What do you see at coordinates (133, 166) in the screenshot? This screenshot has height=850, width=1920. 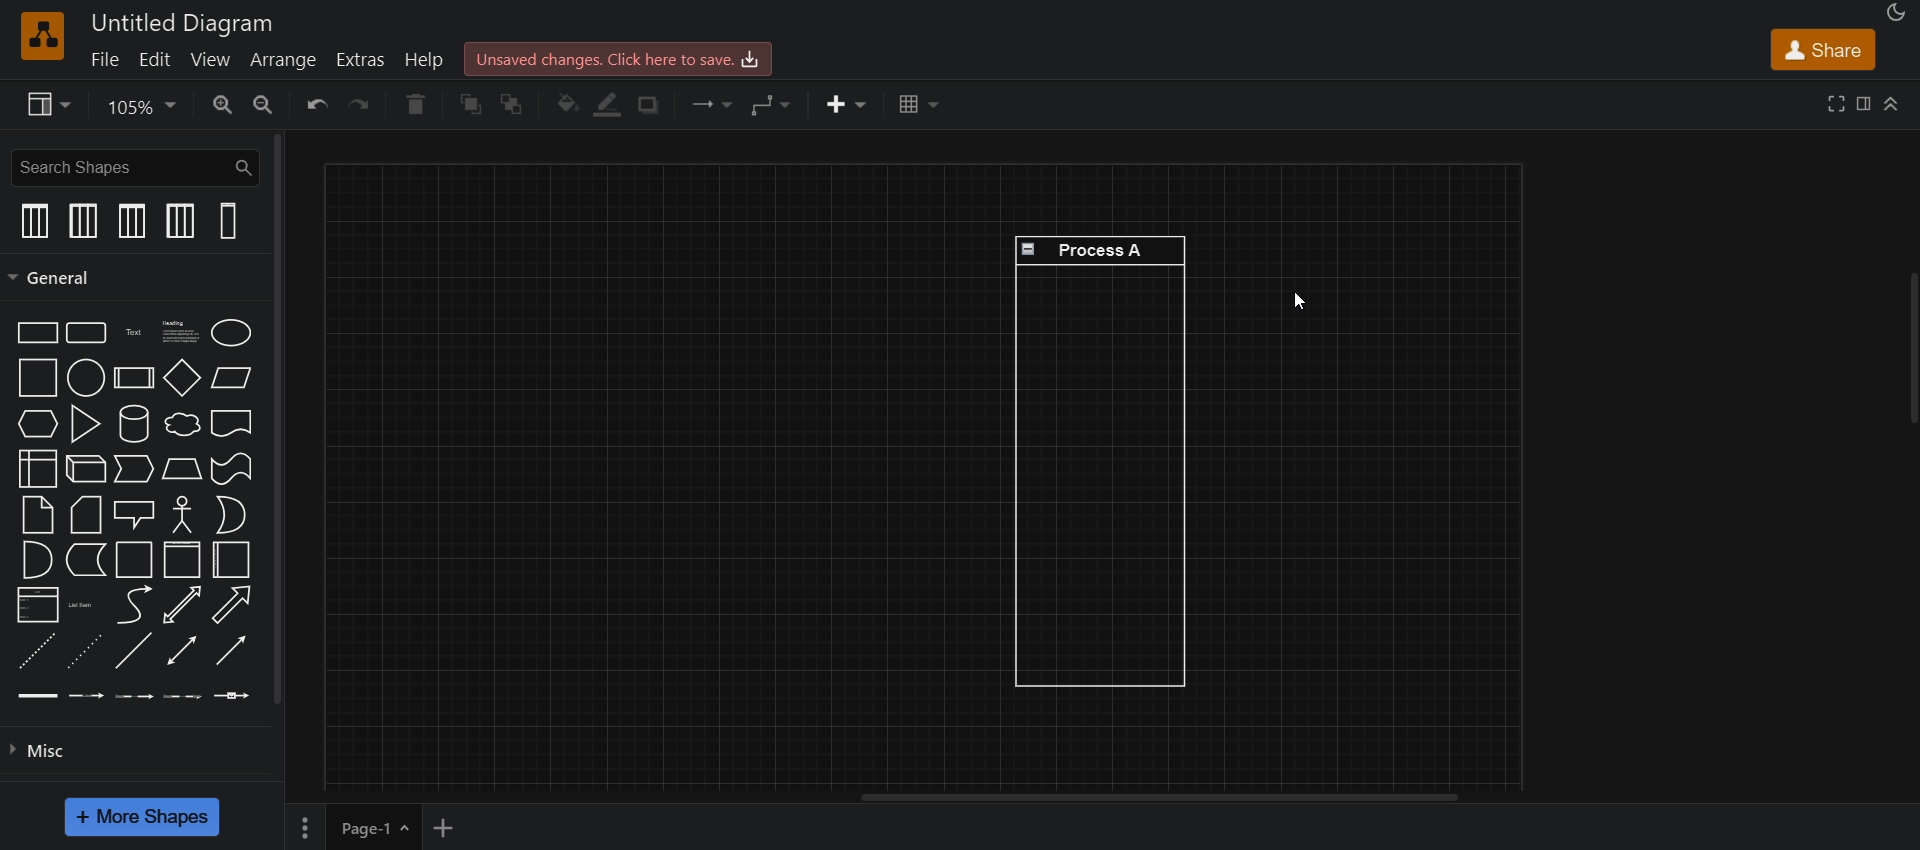 I see `search shapes` at bounding box center [133, 166].